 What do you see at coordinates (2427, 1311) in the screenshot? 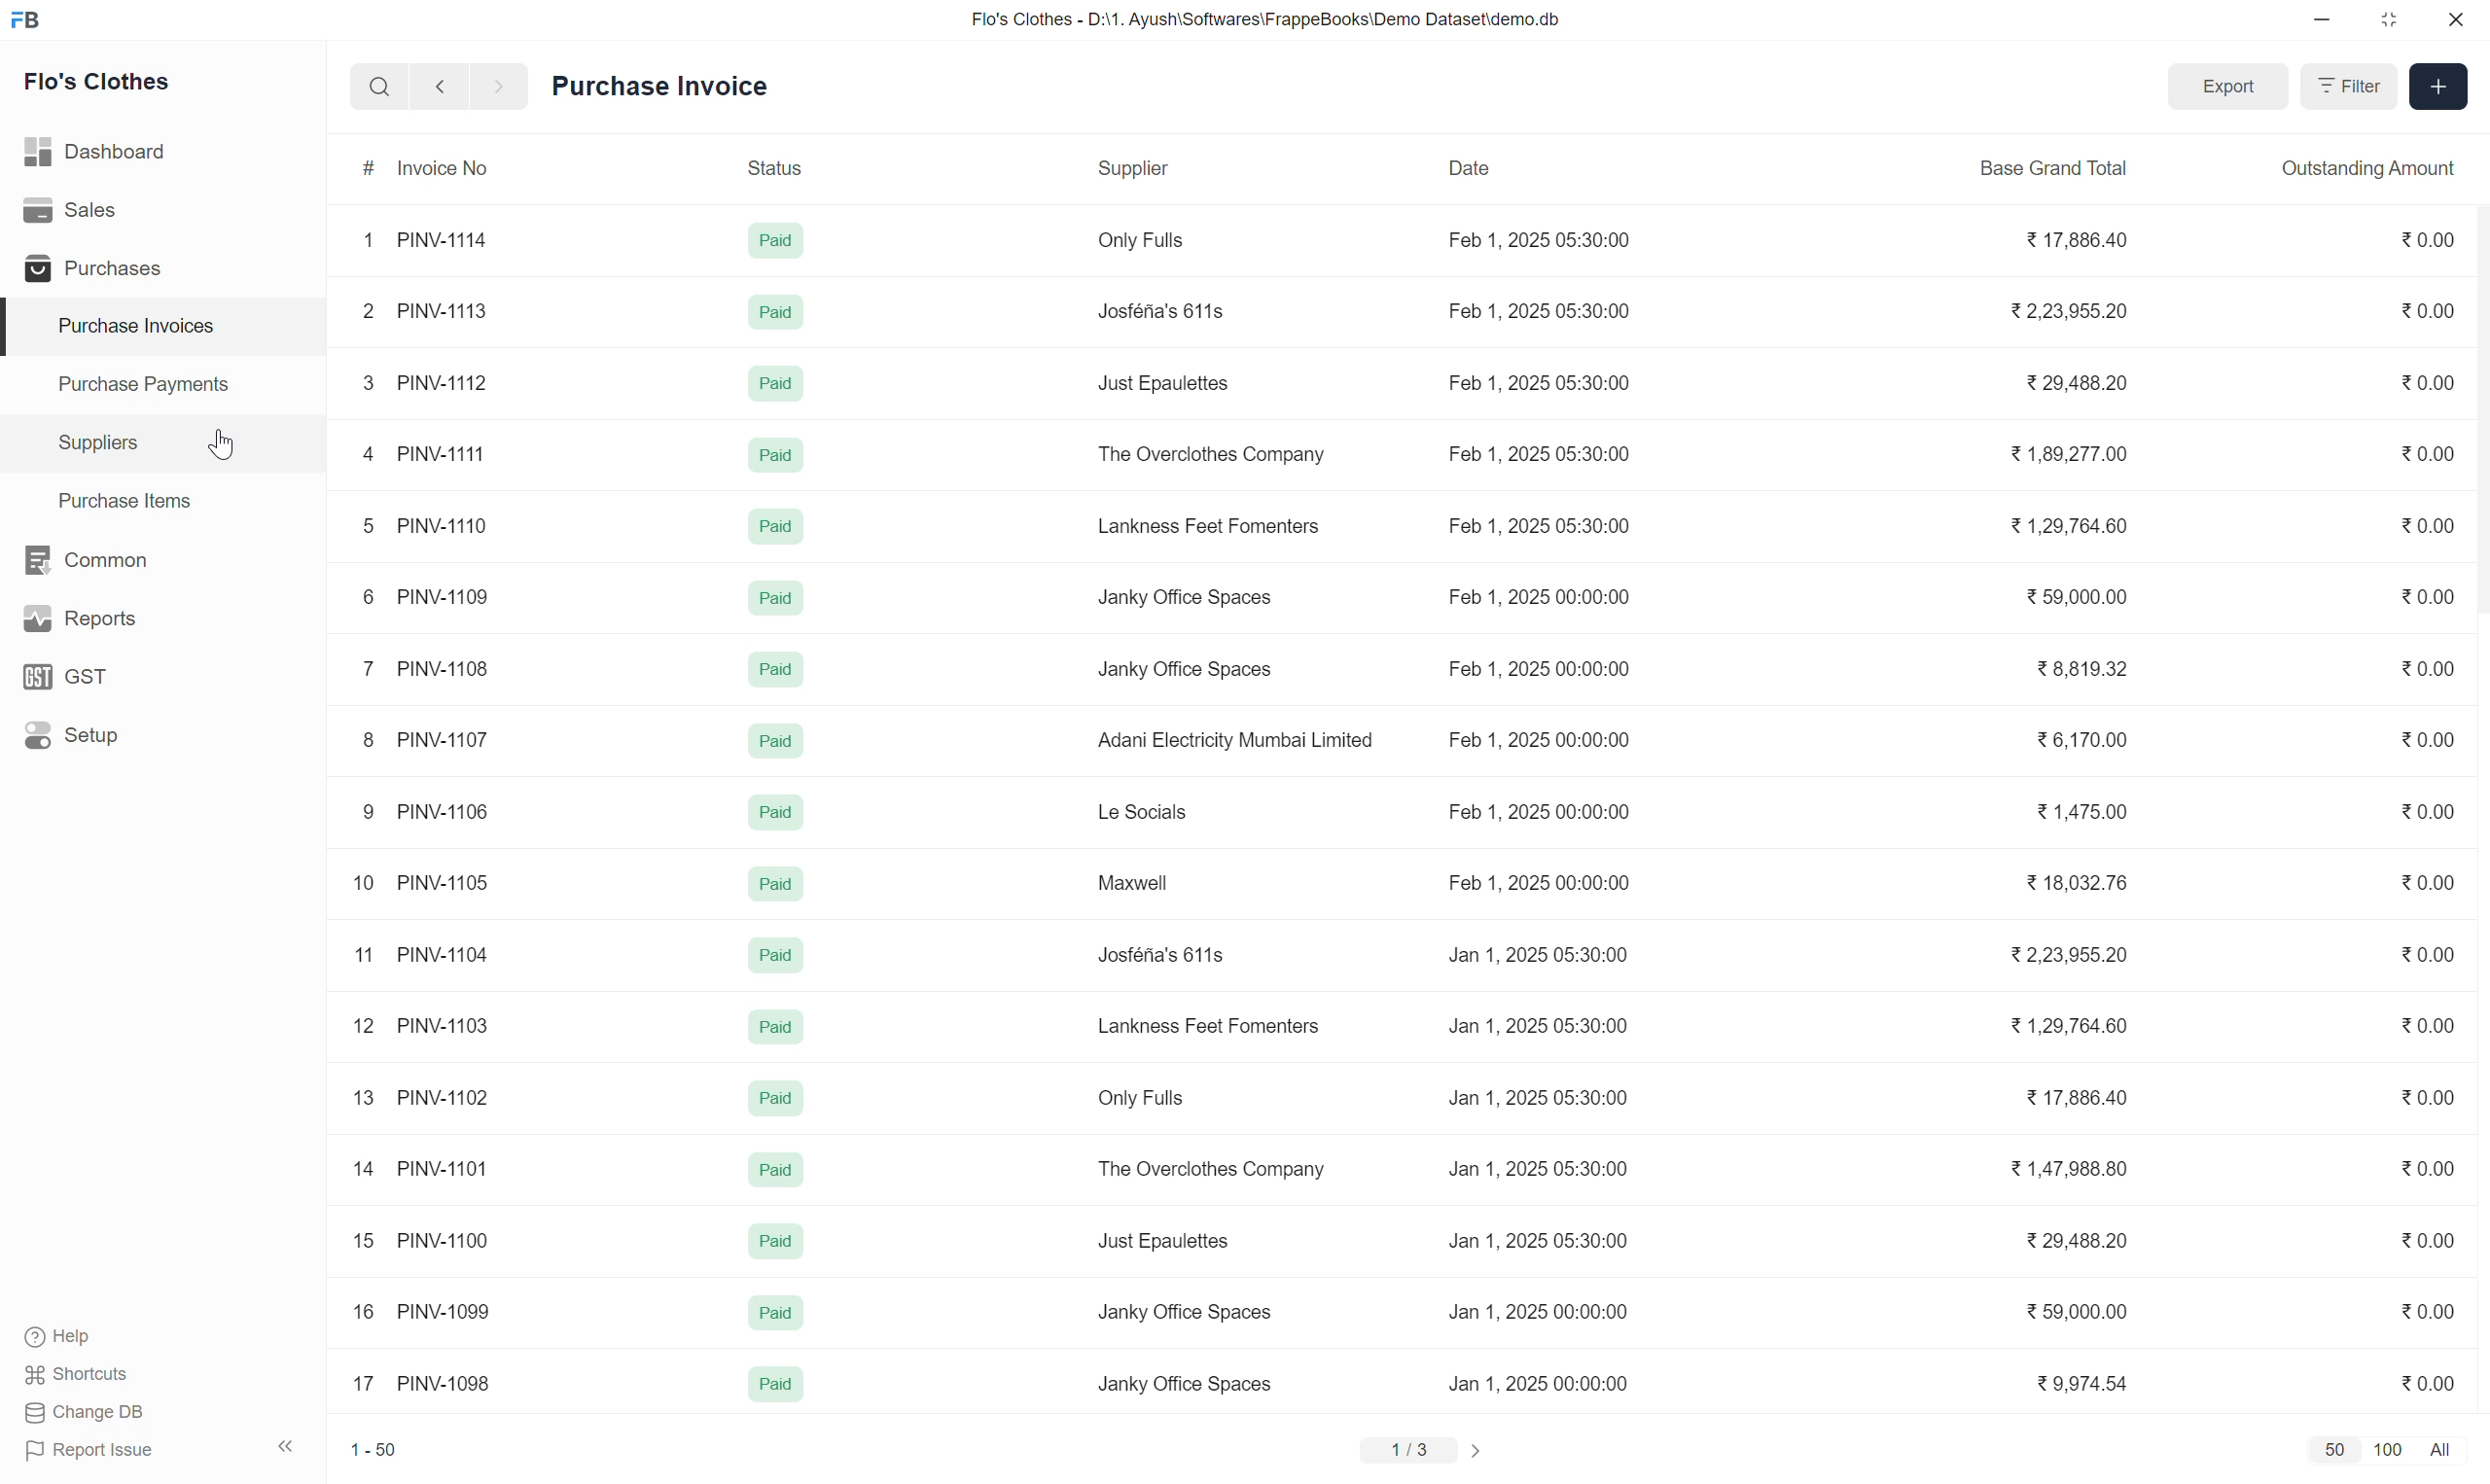
I see `0.00` at bounding box center [2427, 1311].